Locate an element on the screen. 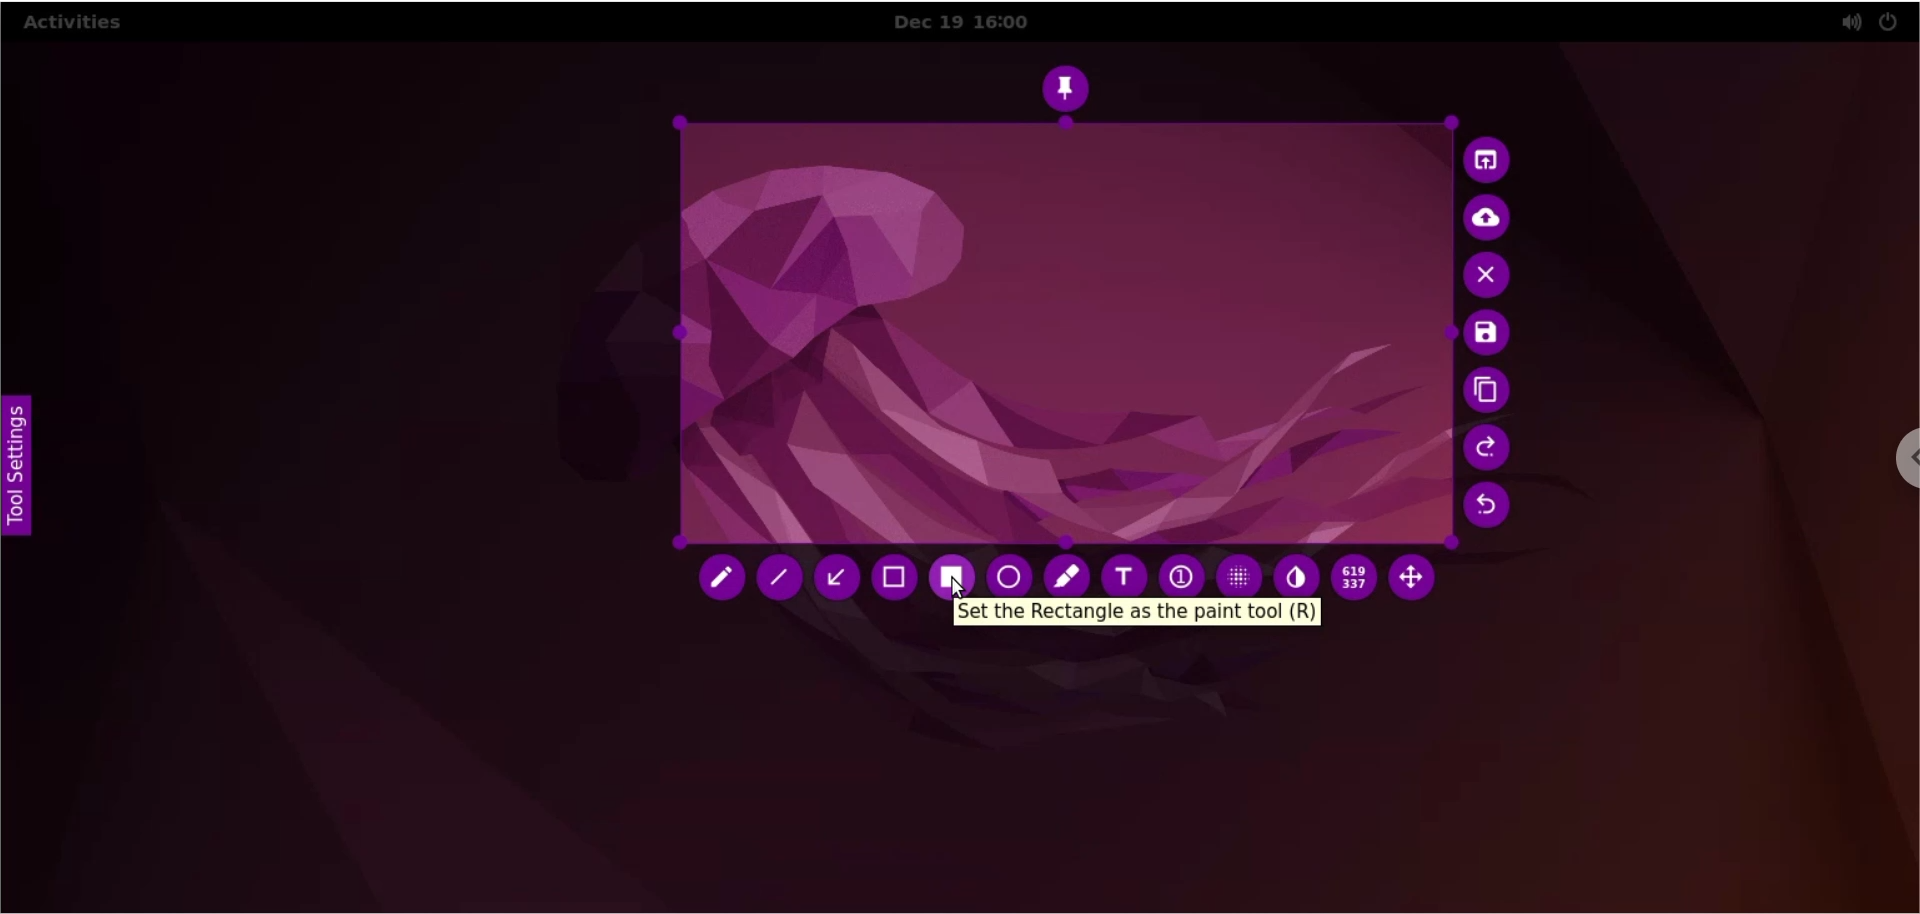 The image size is (1920, 914). chrome options is located at coordinates (1886, 469).